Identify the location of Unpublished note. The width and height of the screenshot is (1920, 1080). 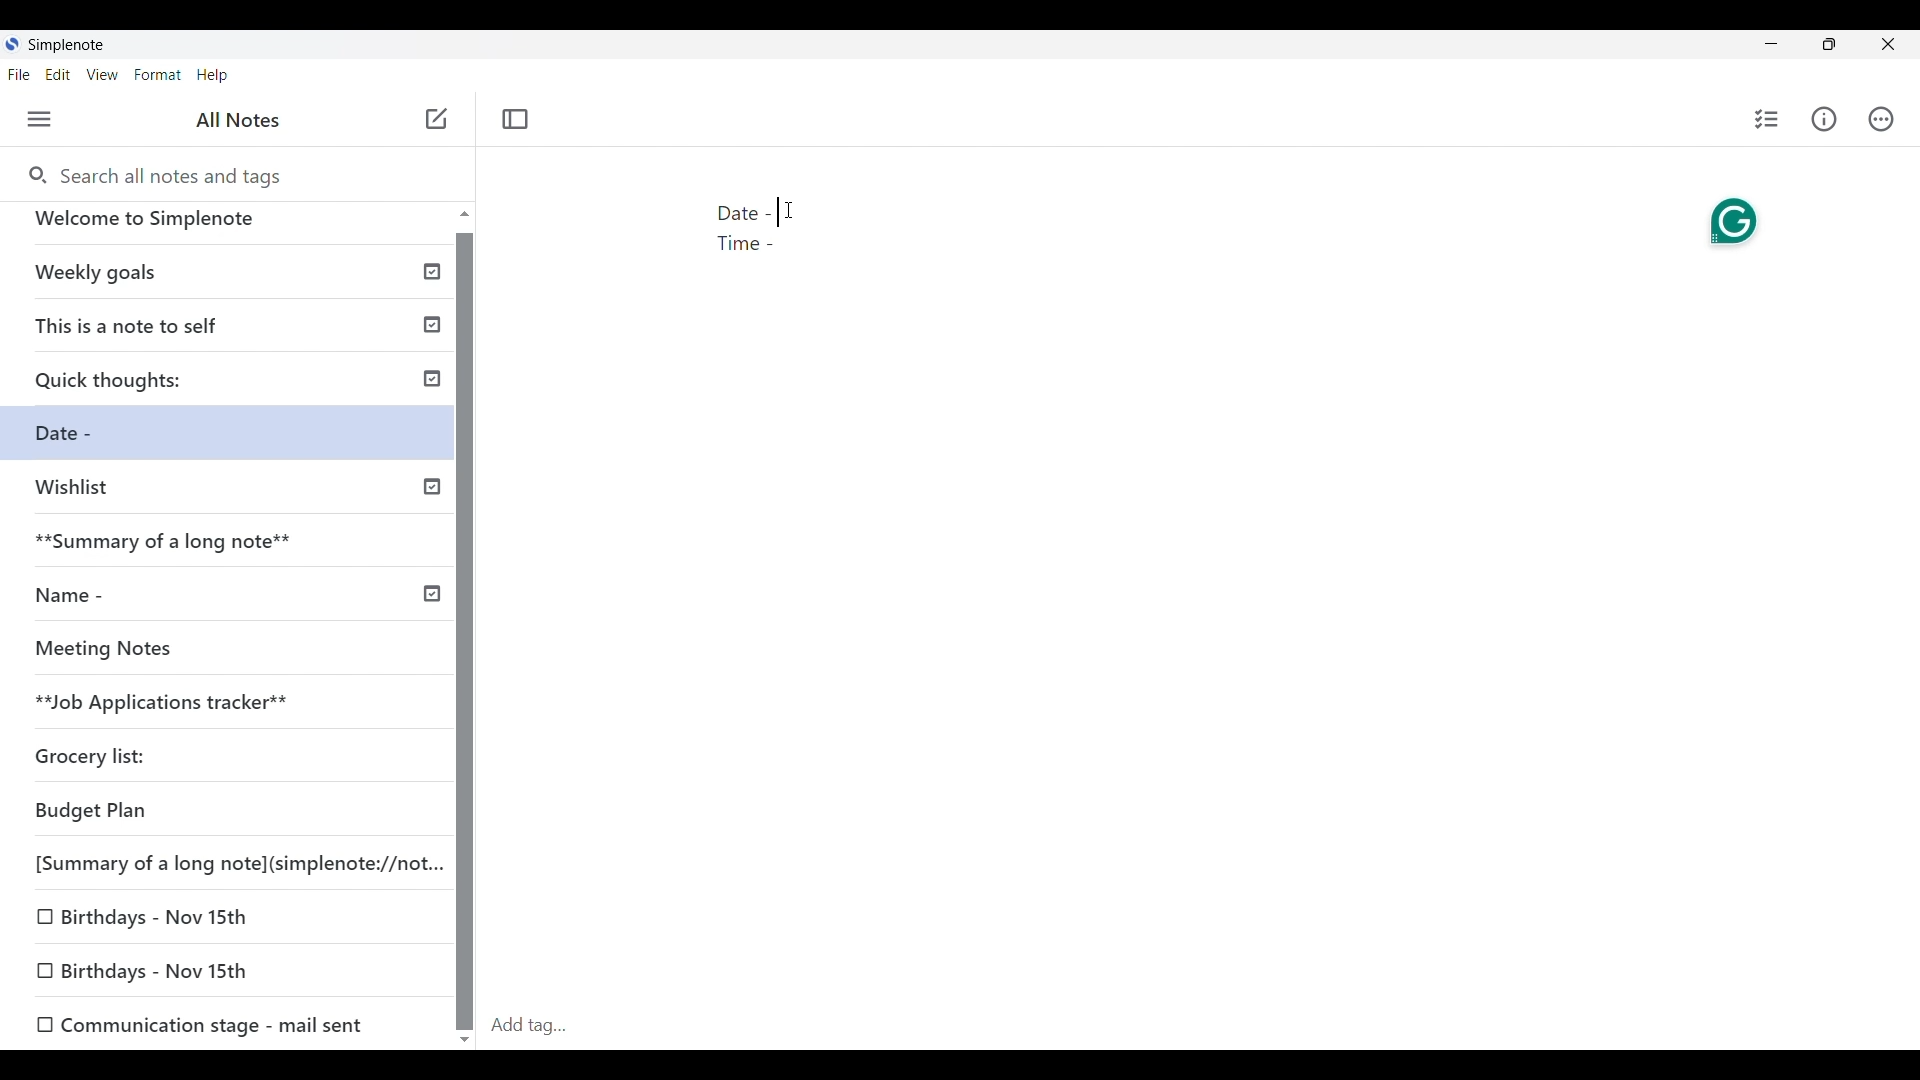
(99, 760).